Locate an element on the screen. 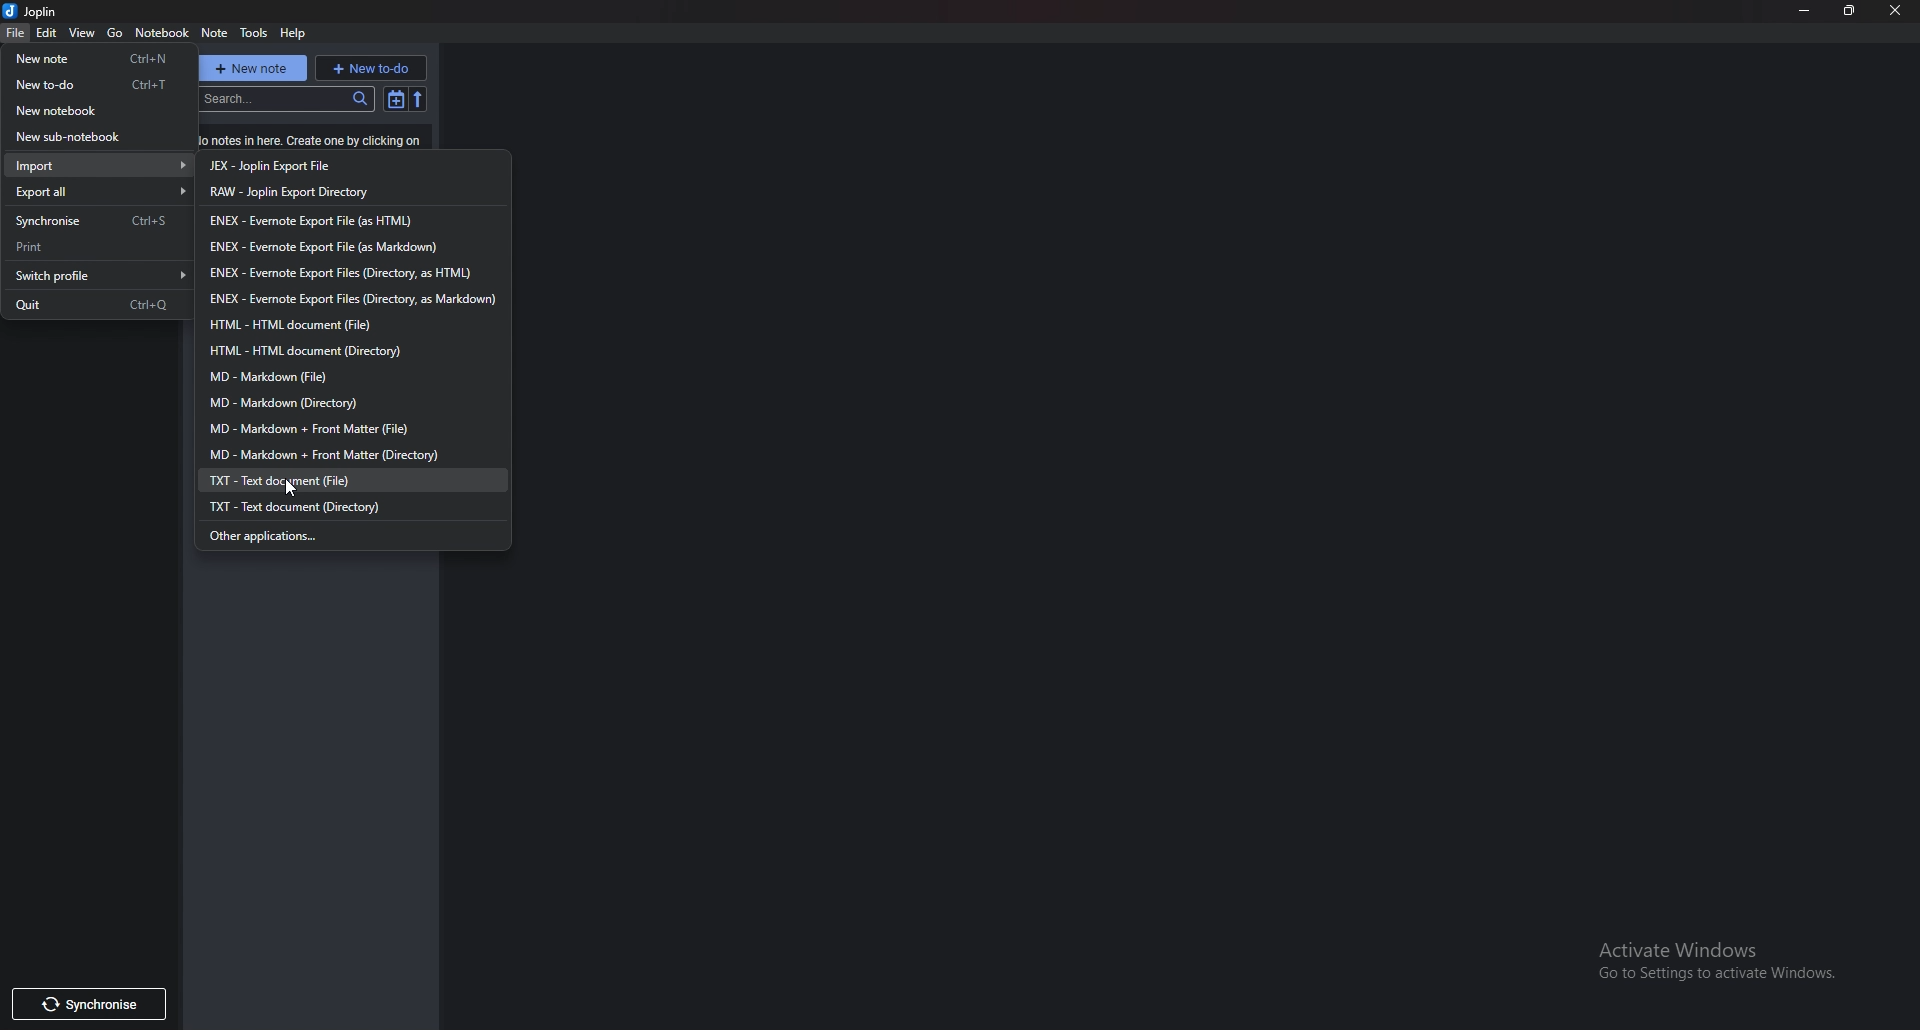 This screenshot has height=1030, width=1920. Other applications is located at coordinates (289, 534).